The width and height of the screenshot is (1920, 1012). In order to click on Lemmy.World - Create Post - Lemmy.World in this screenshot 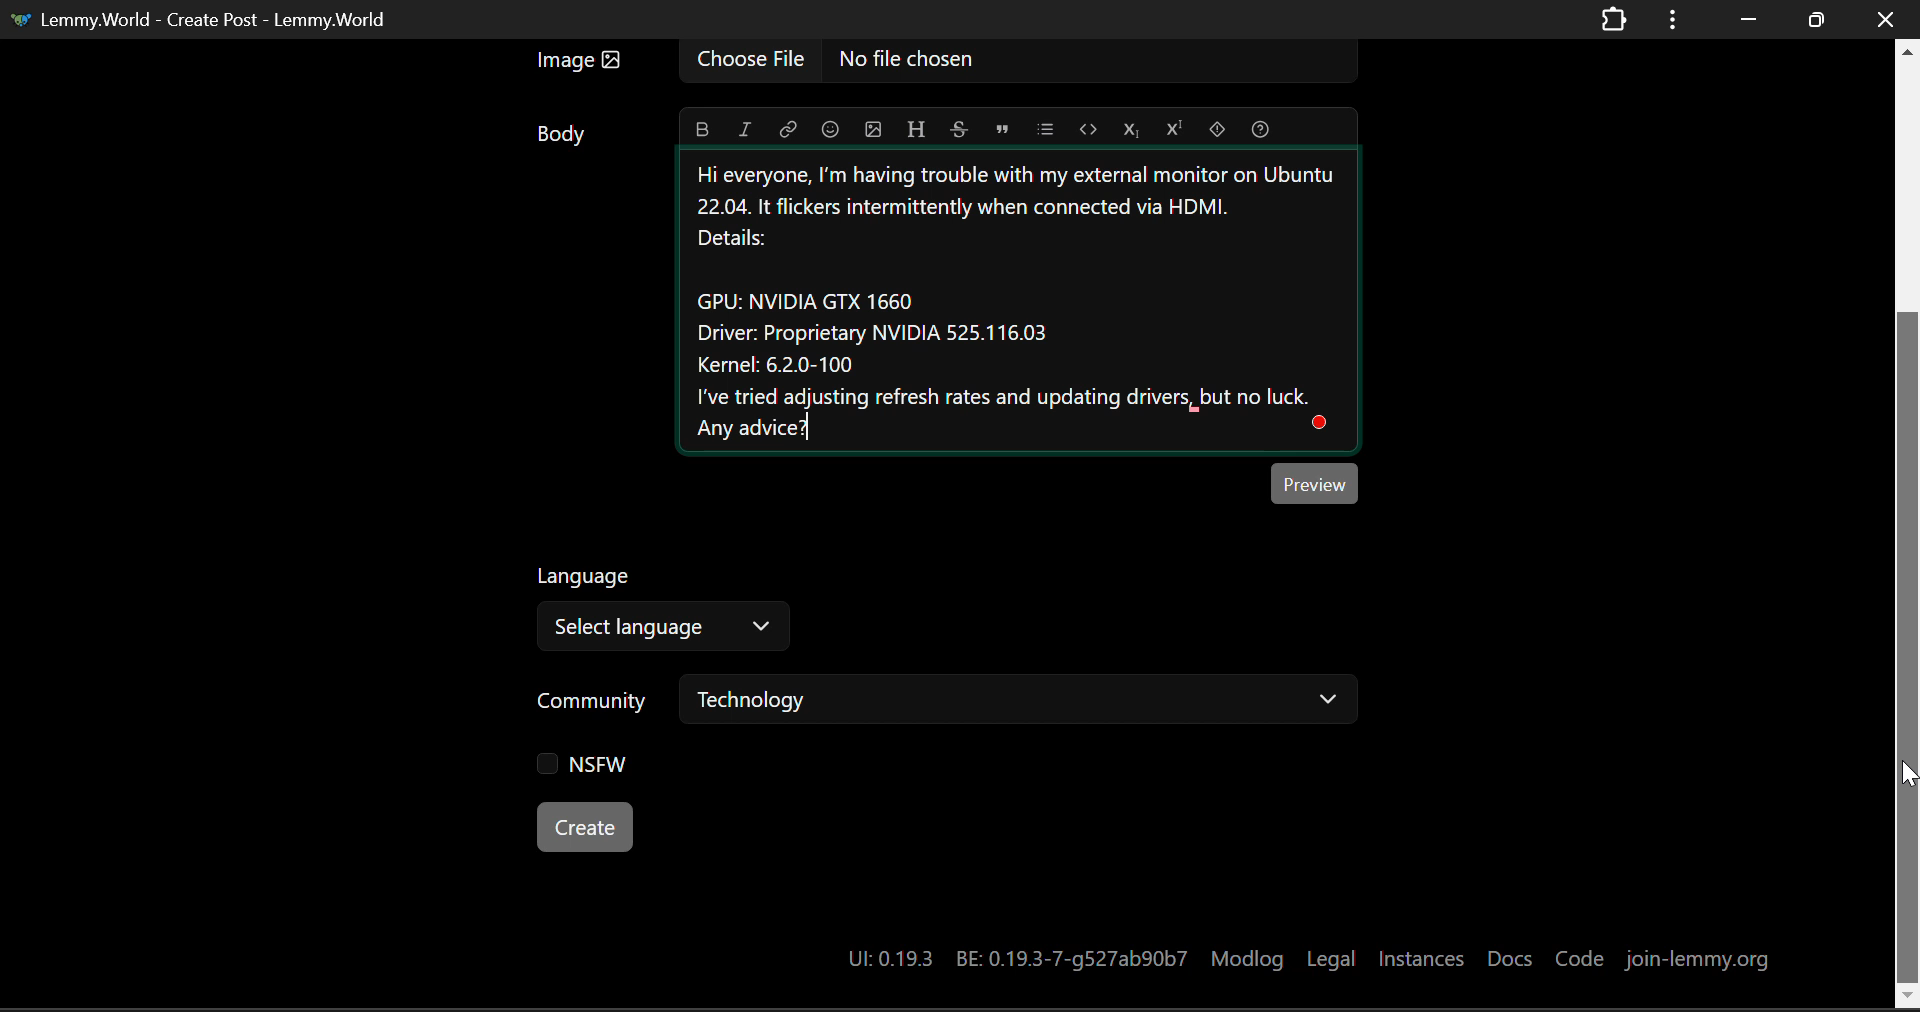, I will do `click(203, 21)`.